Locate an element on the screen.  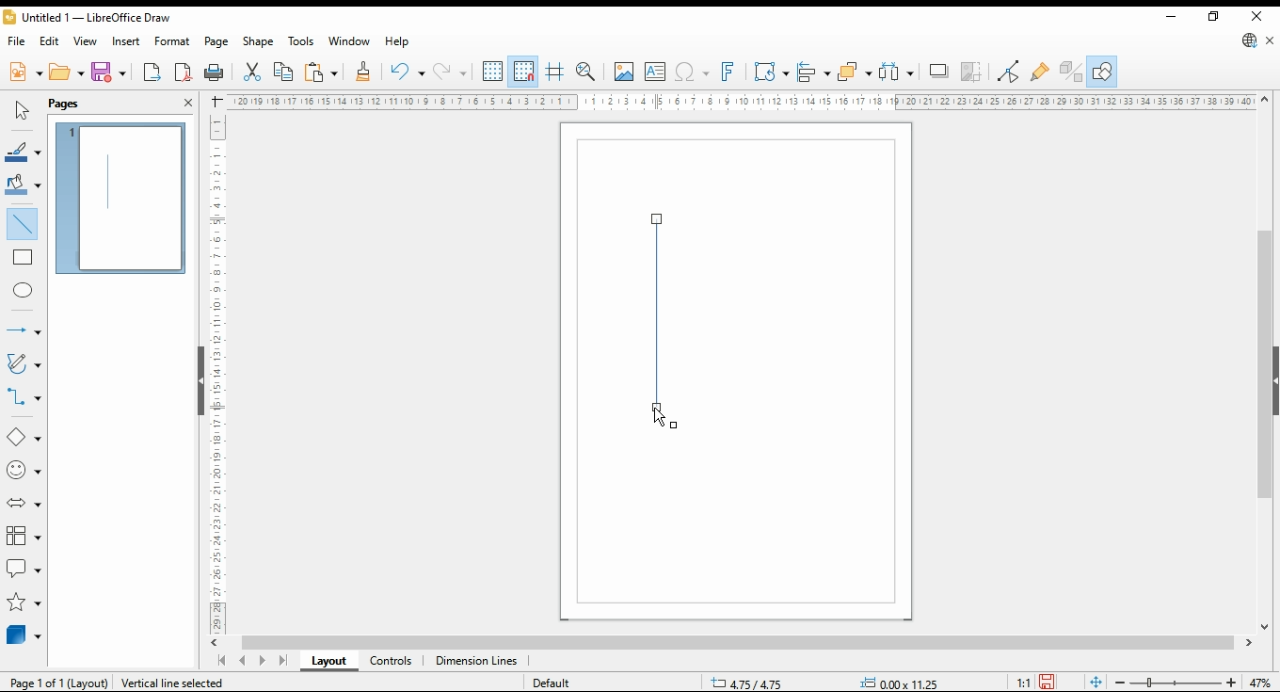
symbol shapes is located at coordinates (23, 471).